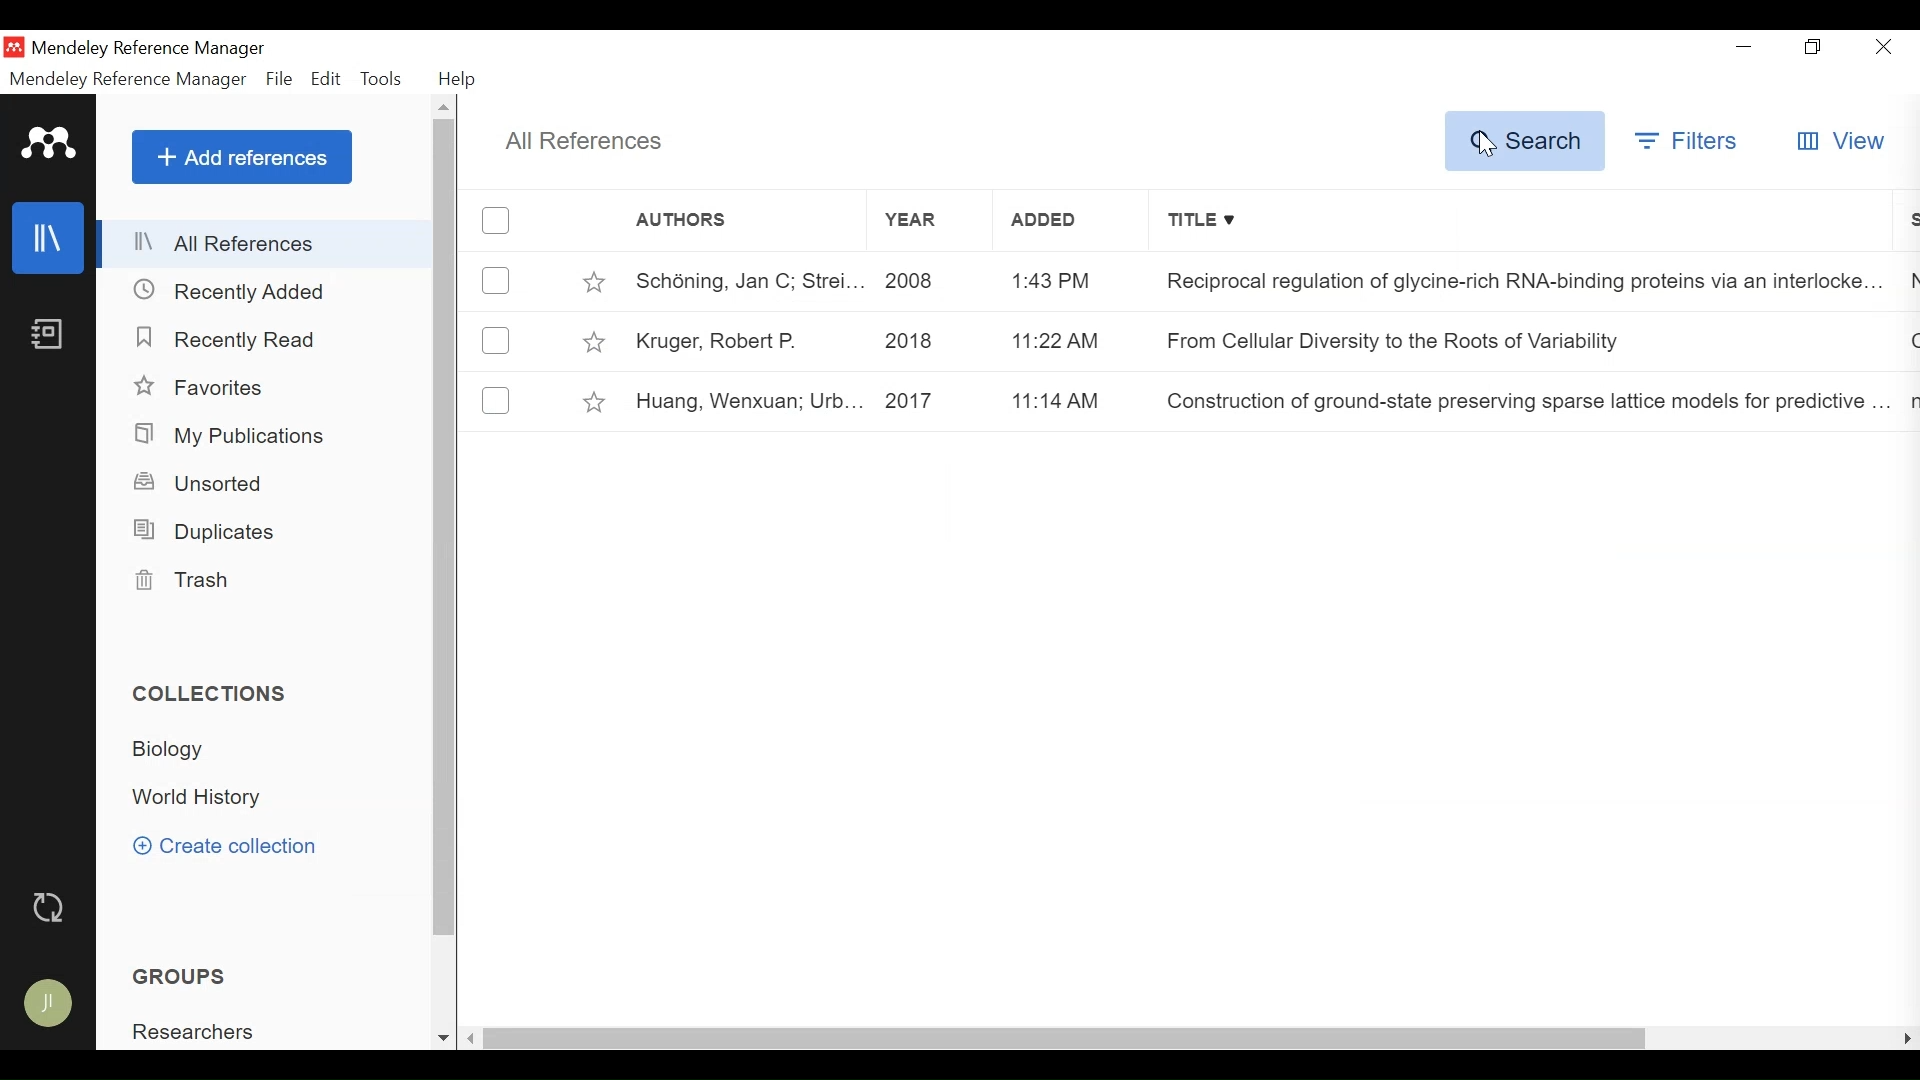 This screenshot has height=1080, width=1920. Describe the element at coordinates (1398, 339) in the screenshot. I see `From Cellular Diversity to the Roots of Variability` at that location.